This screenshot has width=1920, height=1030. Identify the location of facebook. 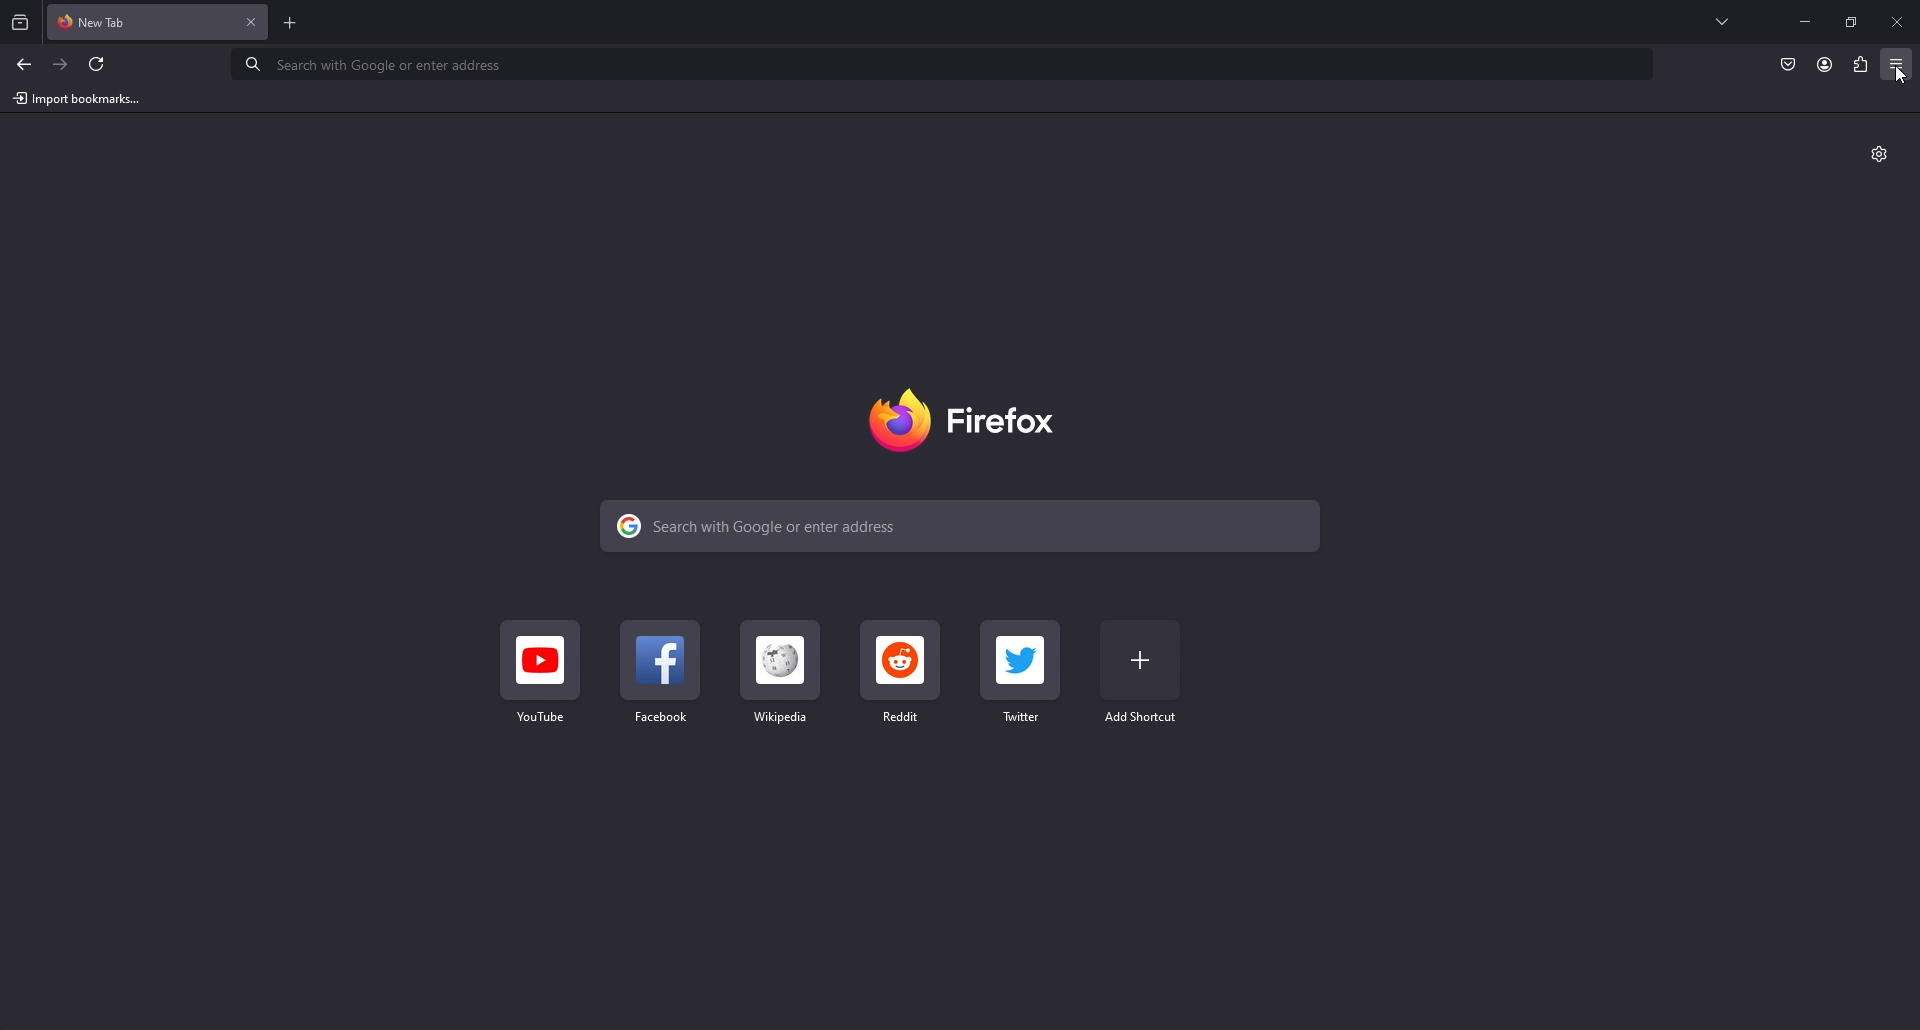
(660, 674).